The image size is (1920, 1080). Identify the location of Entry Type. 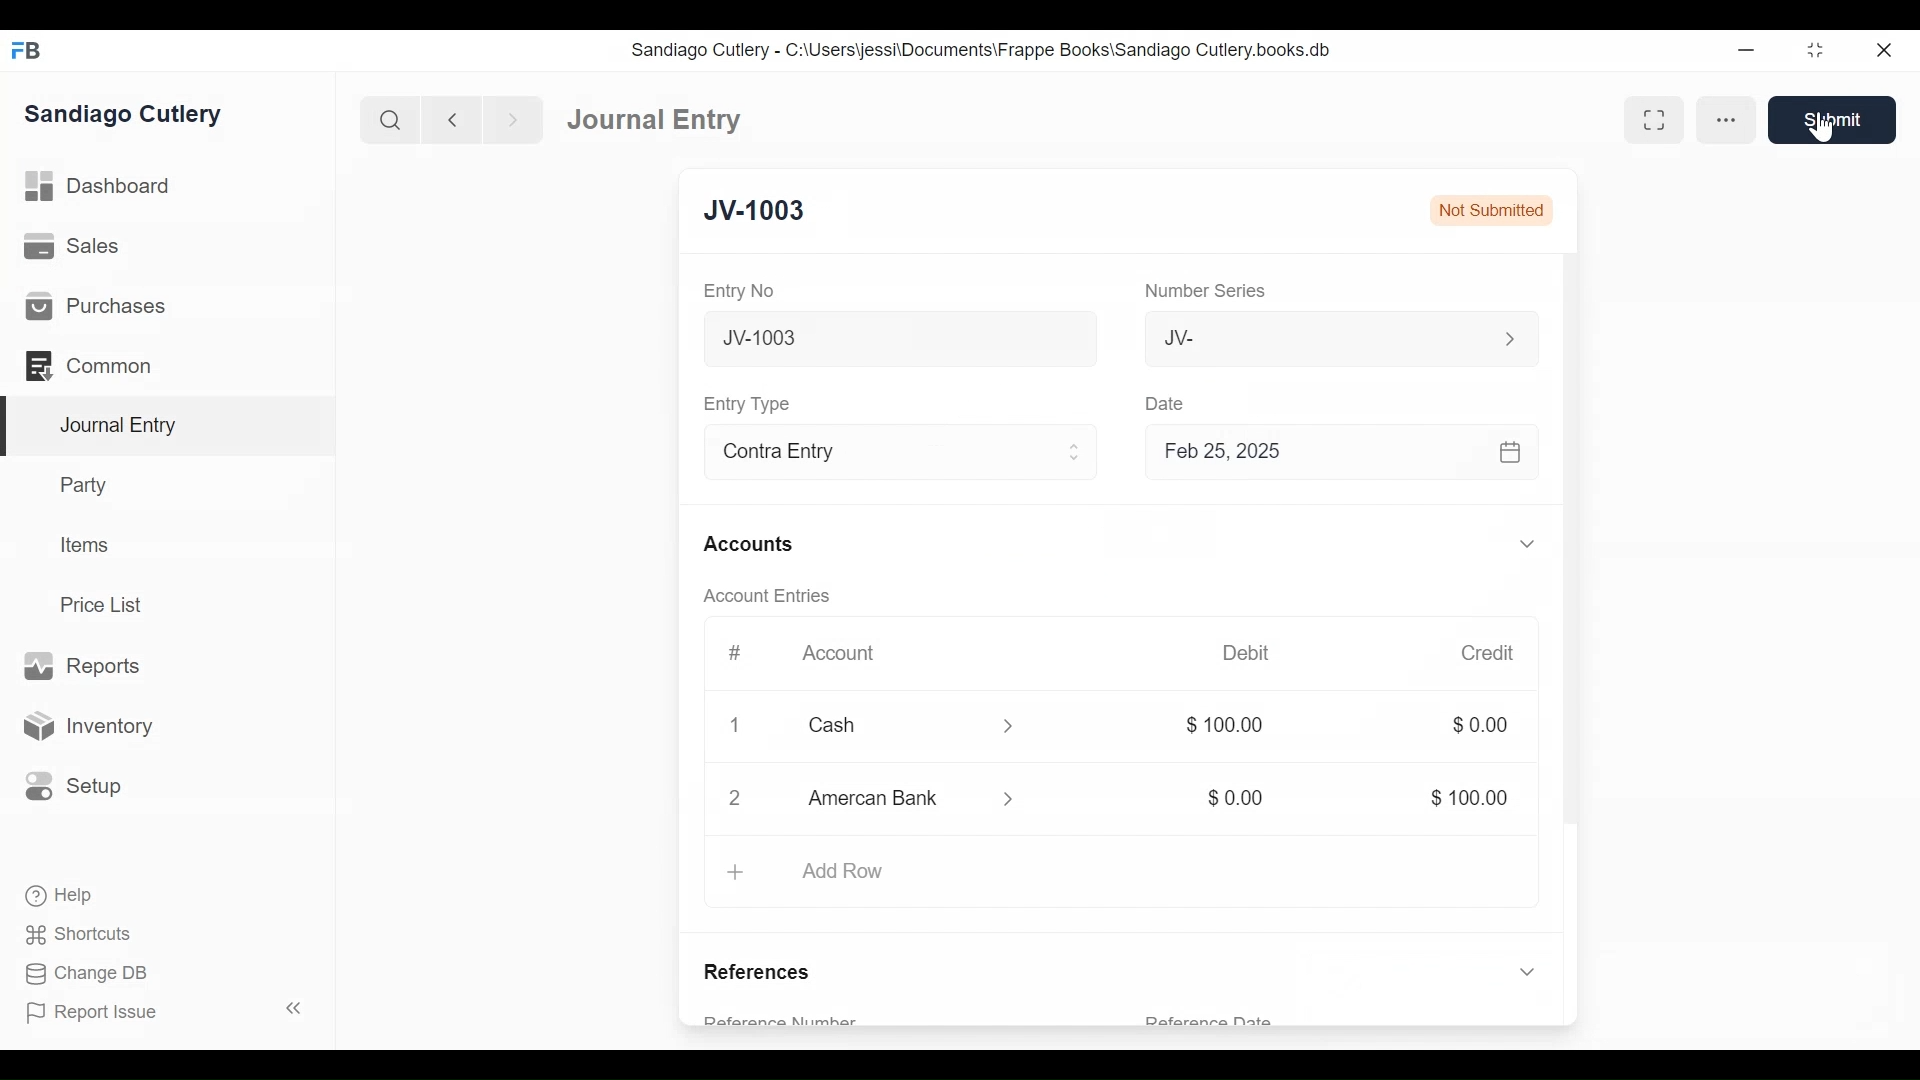
(753, 403).